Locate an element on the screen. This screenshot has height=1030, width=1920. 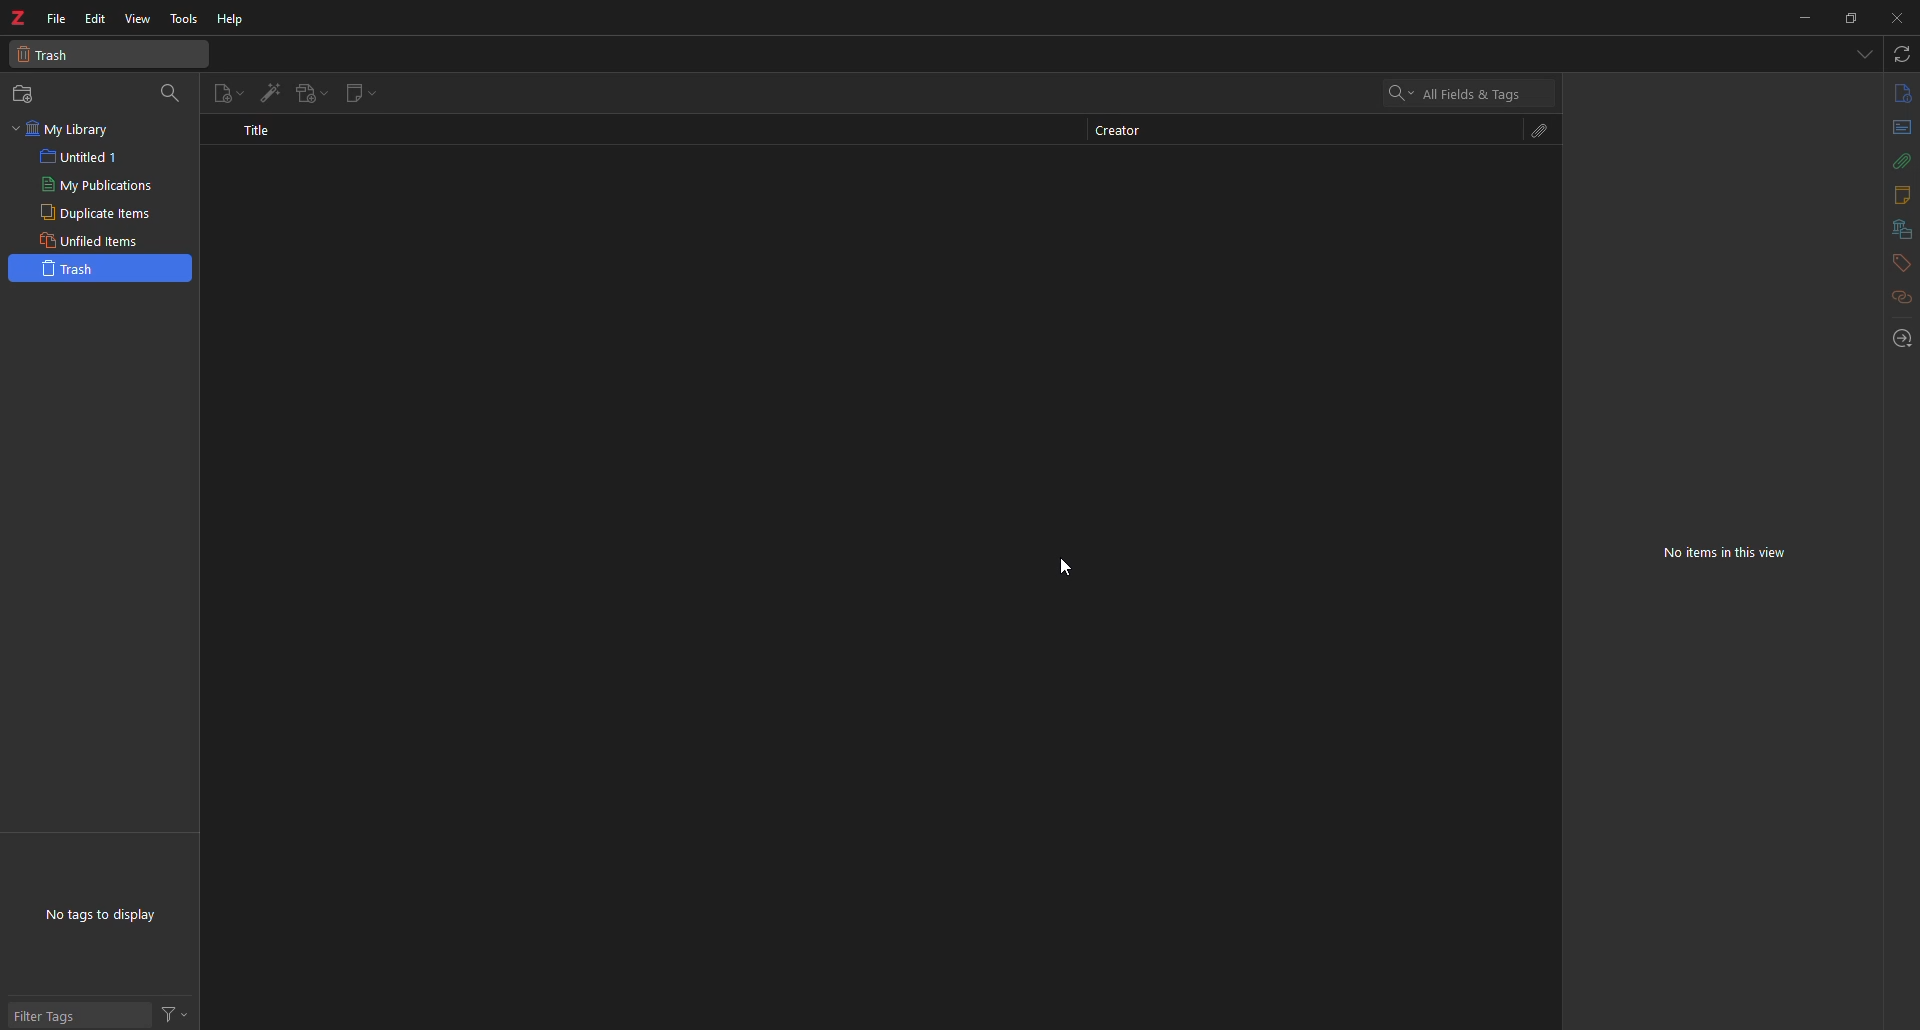
attach is located at coordinates (1542, 131).